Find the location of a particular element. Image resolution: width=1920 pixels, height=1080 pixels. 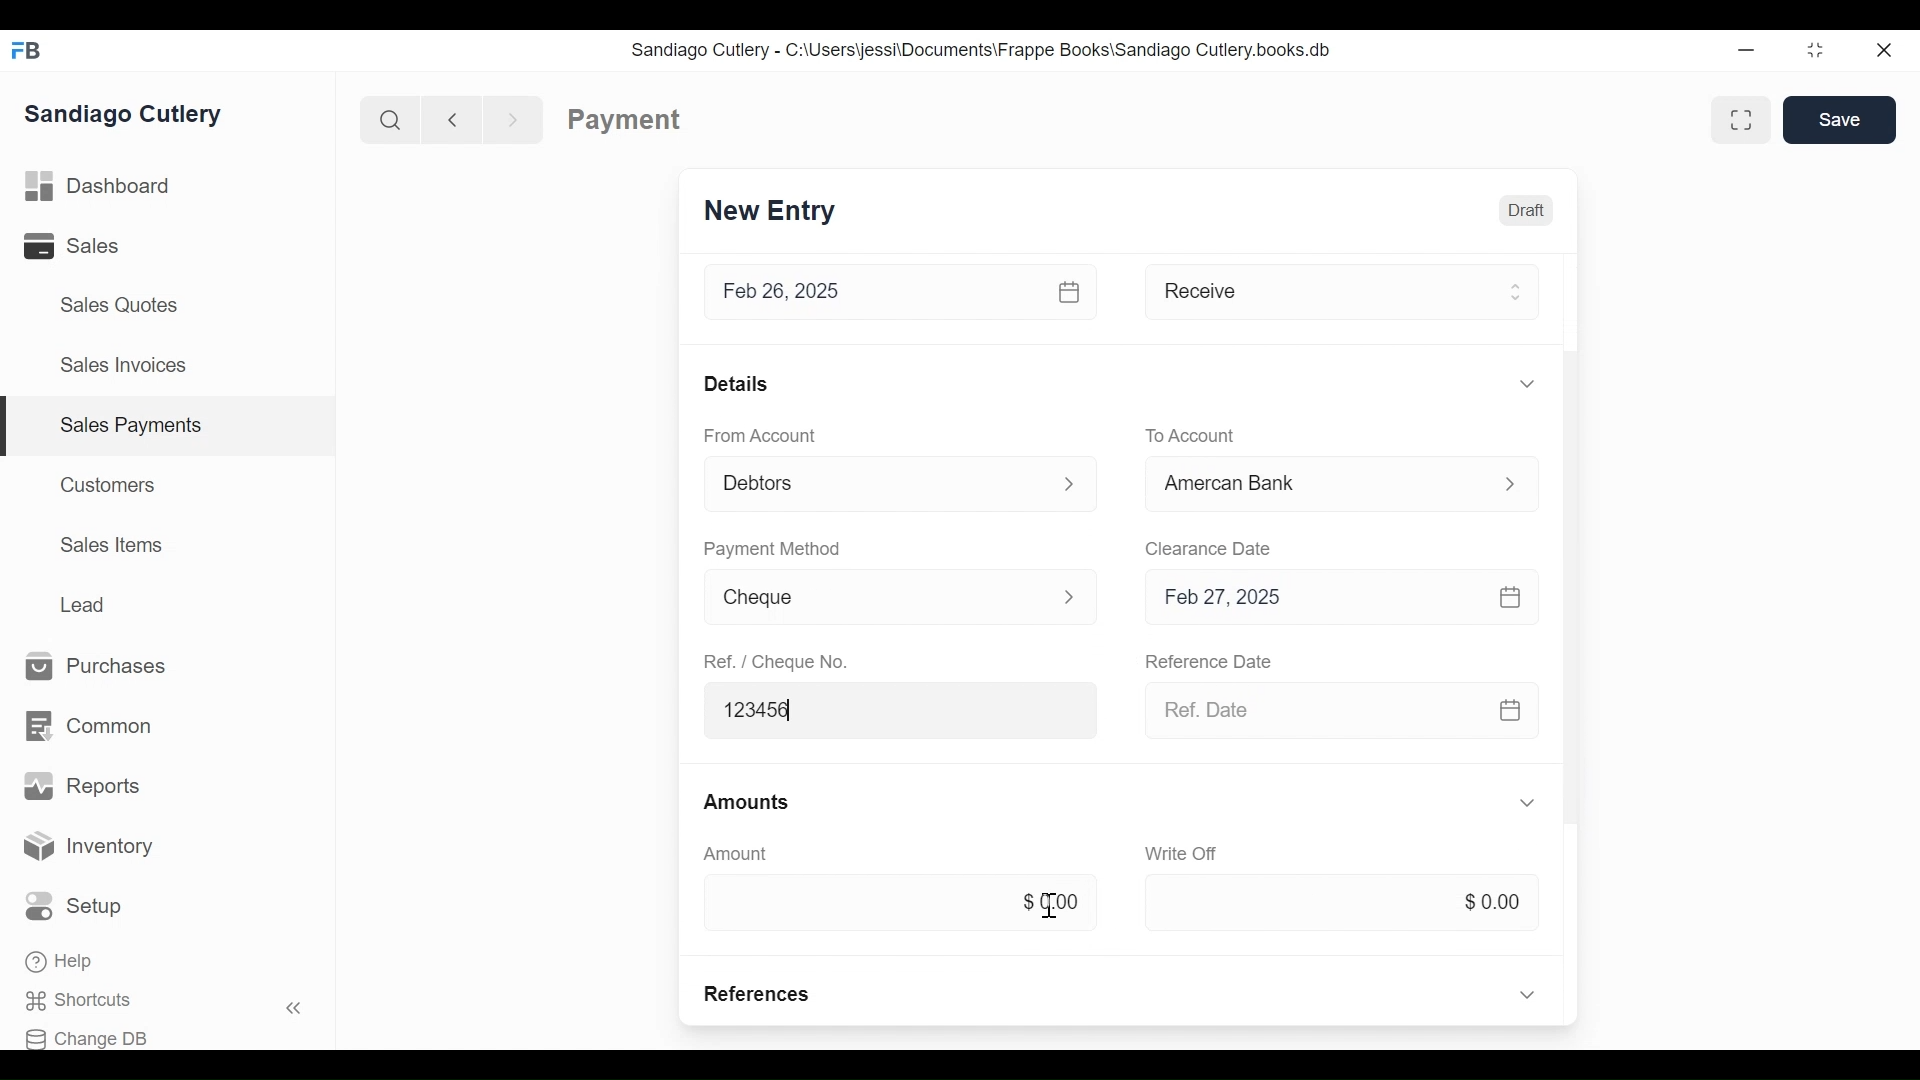

Sales Invoices is located at coordinates (123, 367).